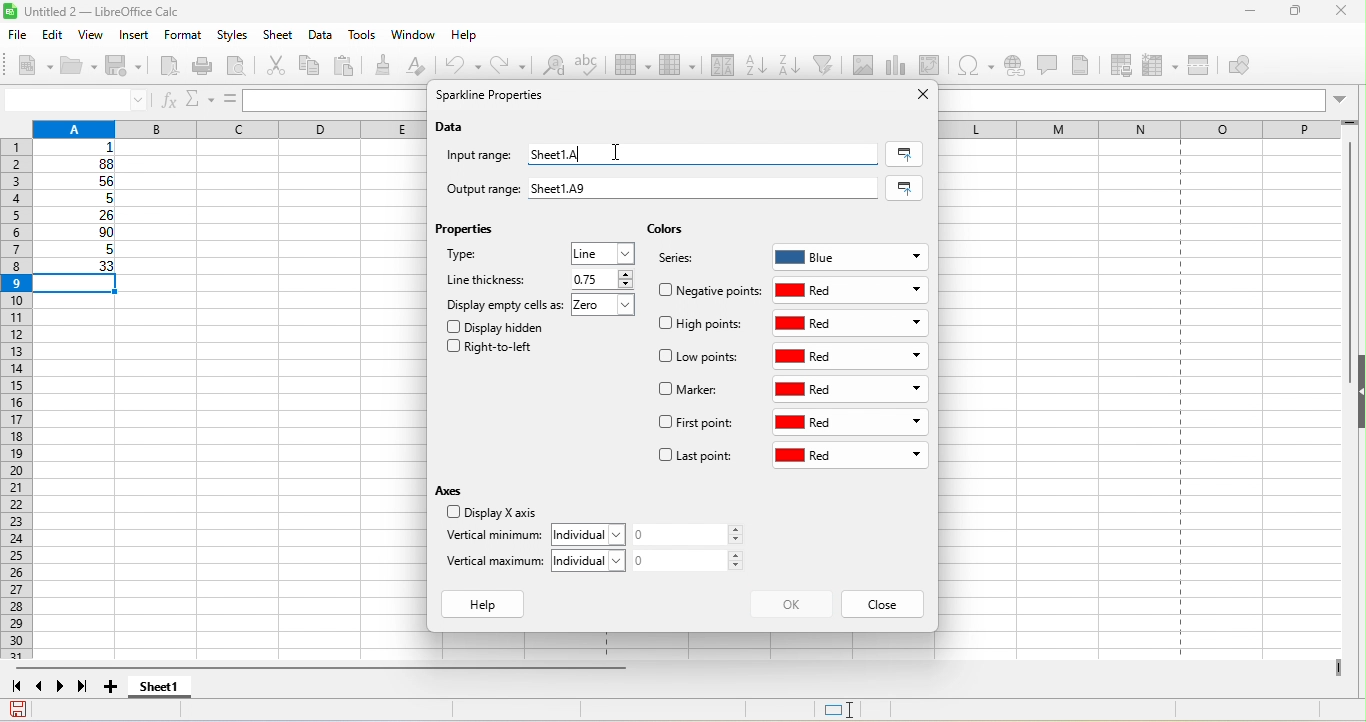  I want to click on view, so click(96, 35).